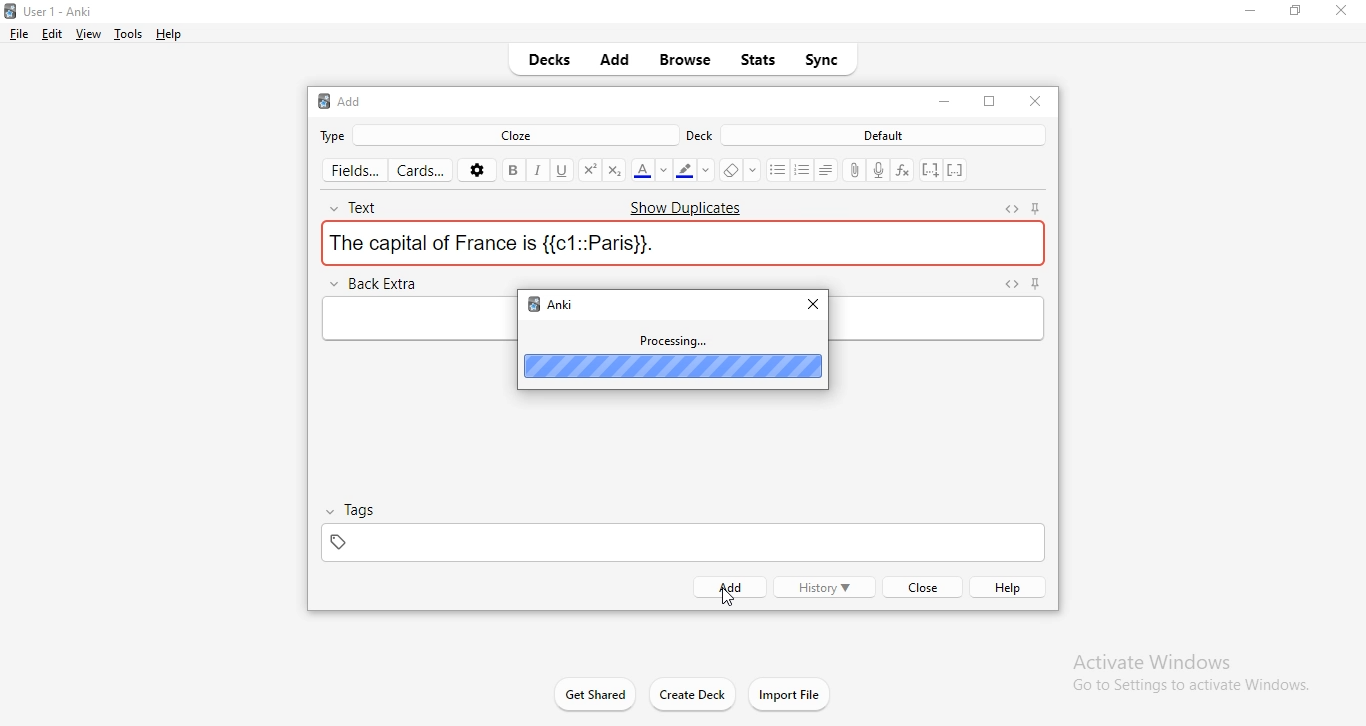 Image resolution: width=1366 pixels, height=726 pixels. I want to click on cursor, so click(724, 591).